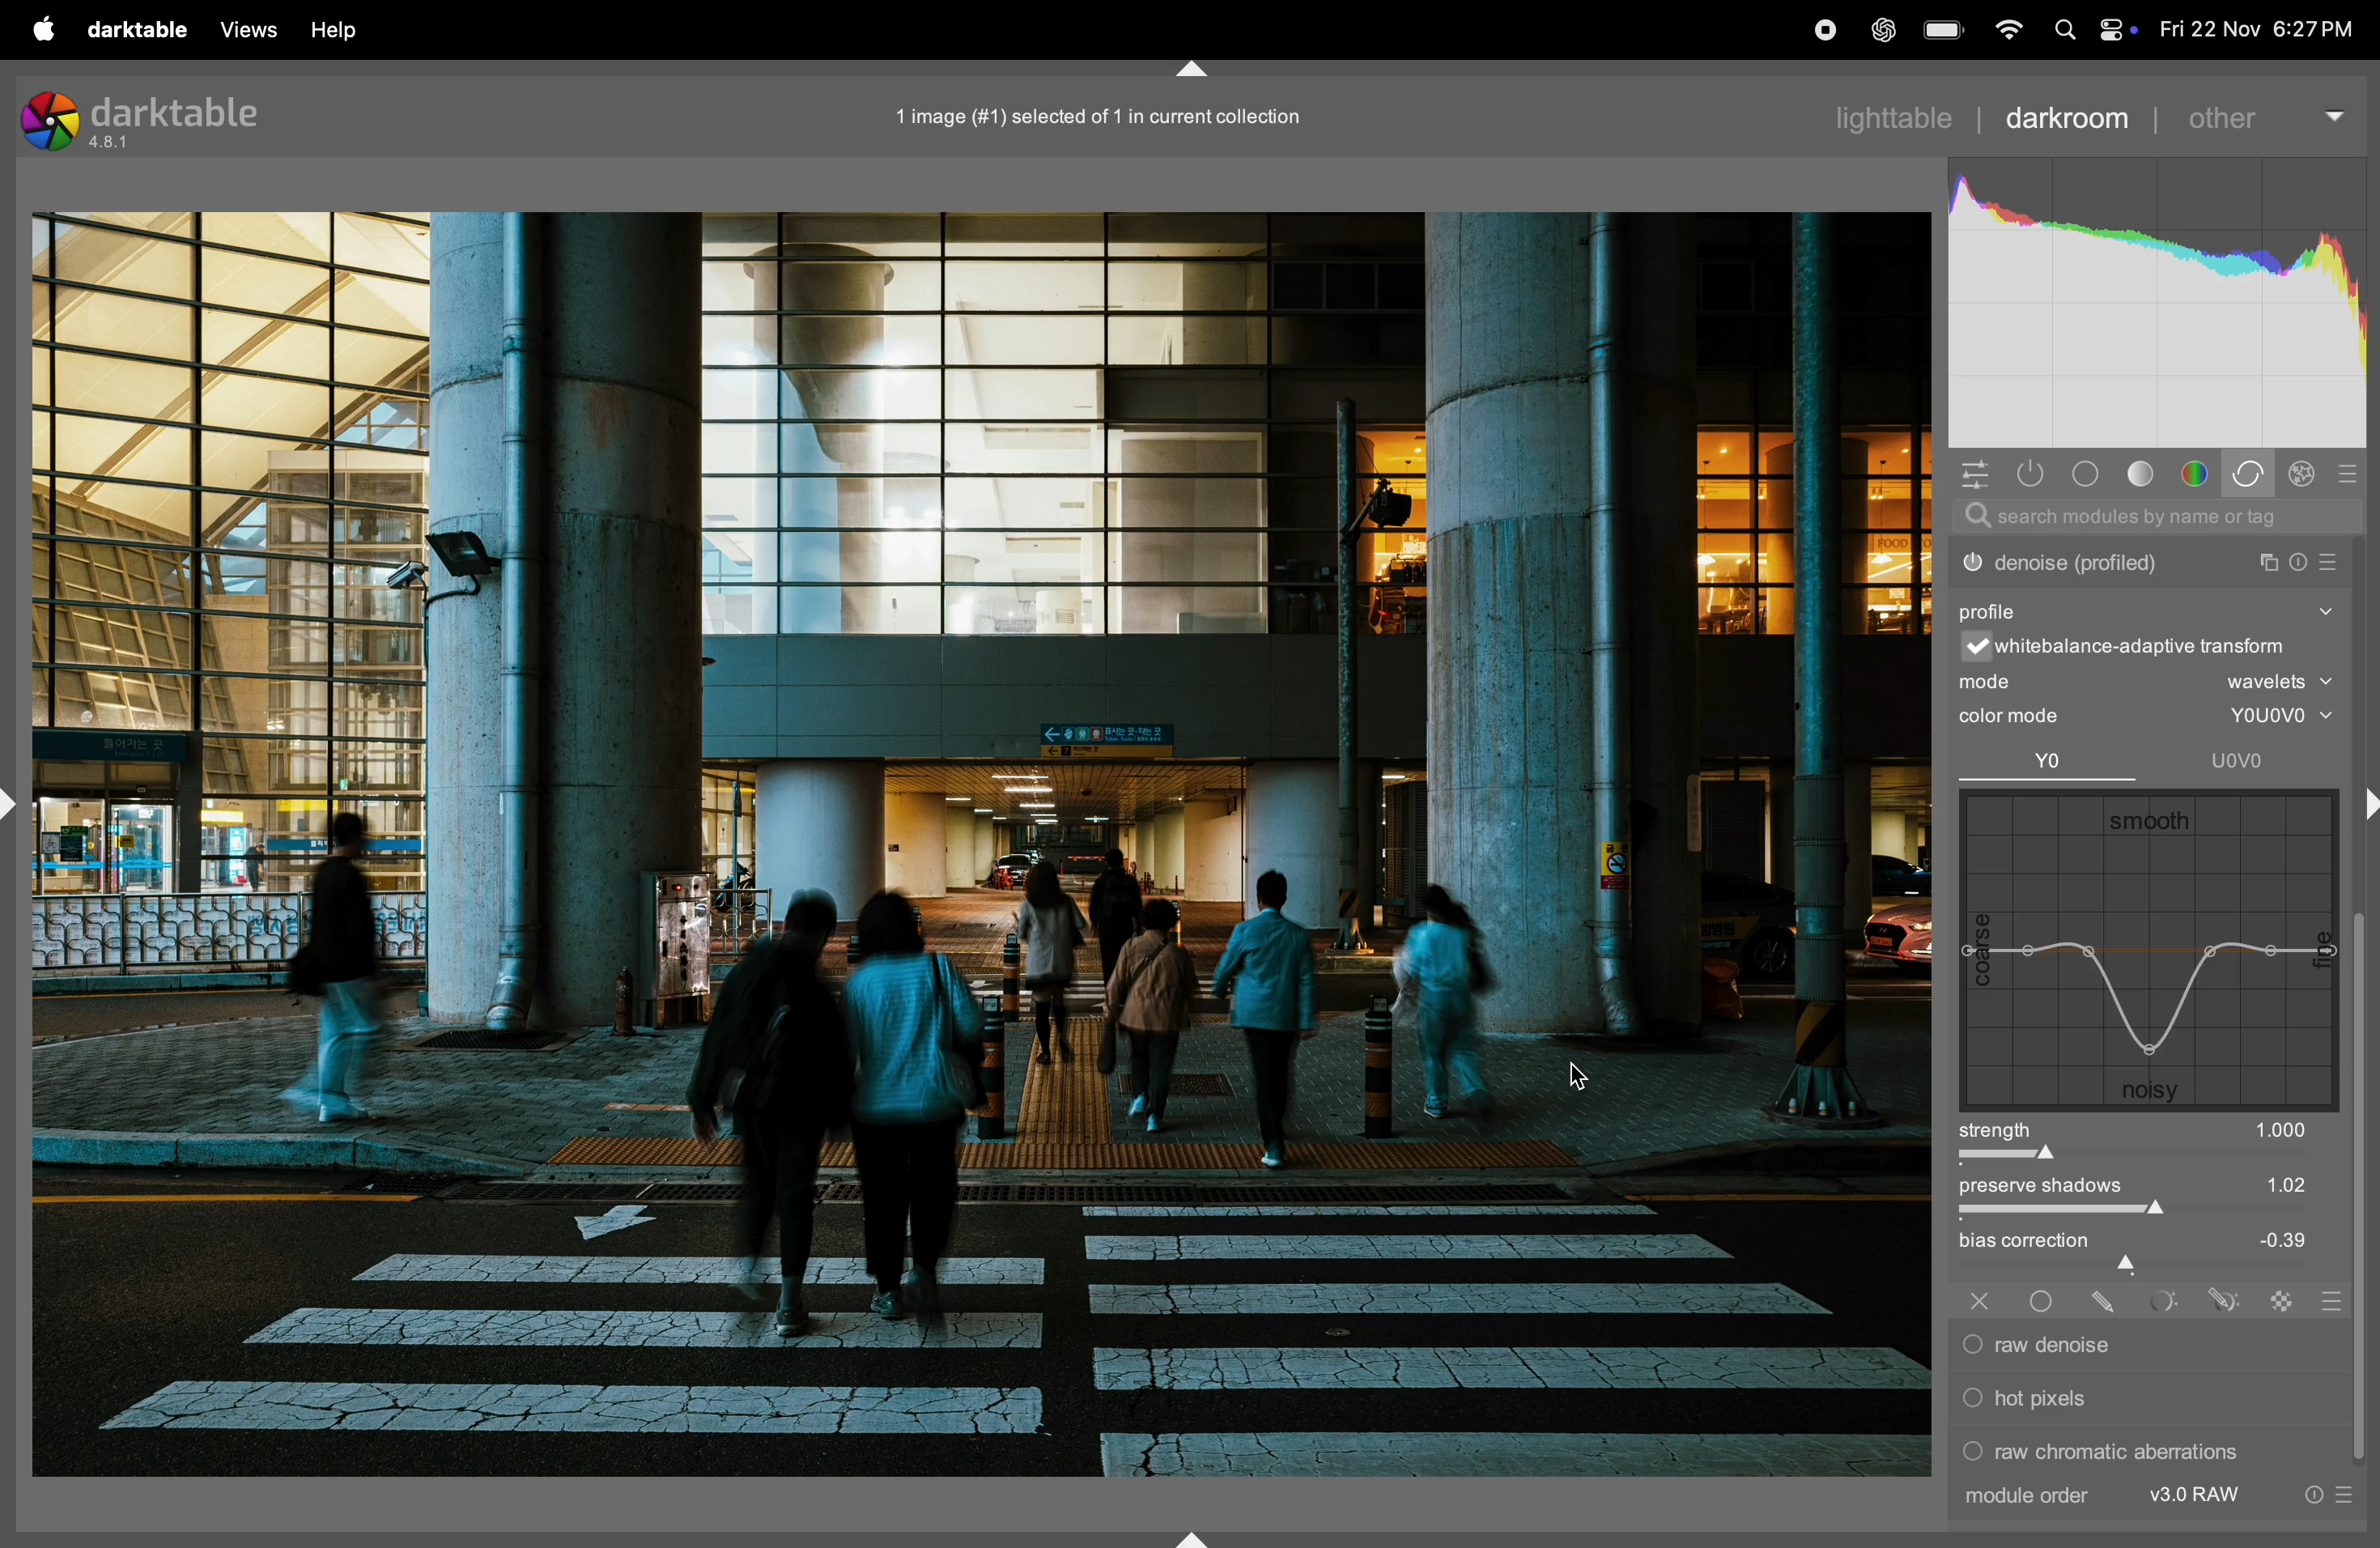 The image size is (2380, 1548). What do you see at coordinates (1824, 28) in the screenshot?
I see `record` at bounding box center [1824, 28].